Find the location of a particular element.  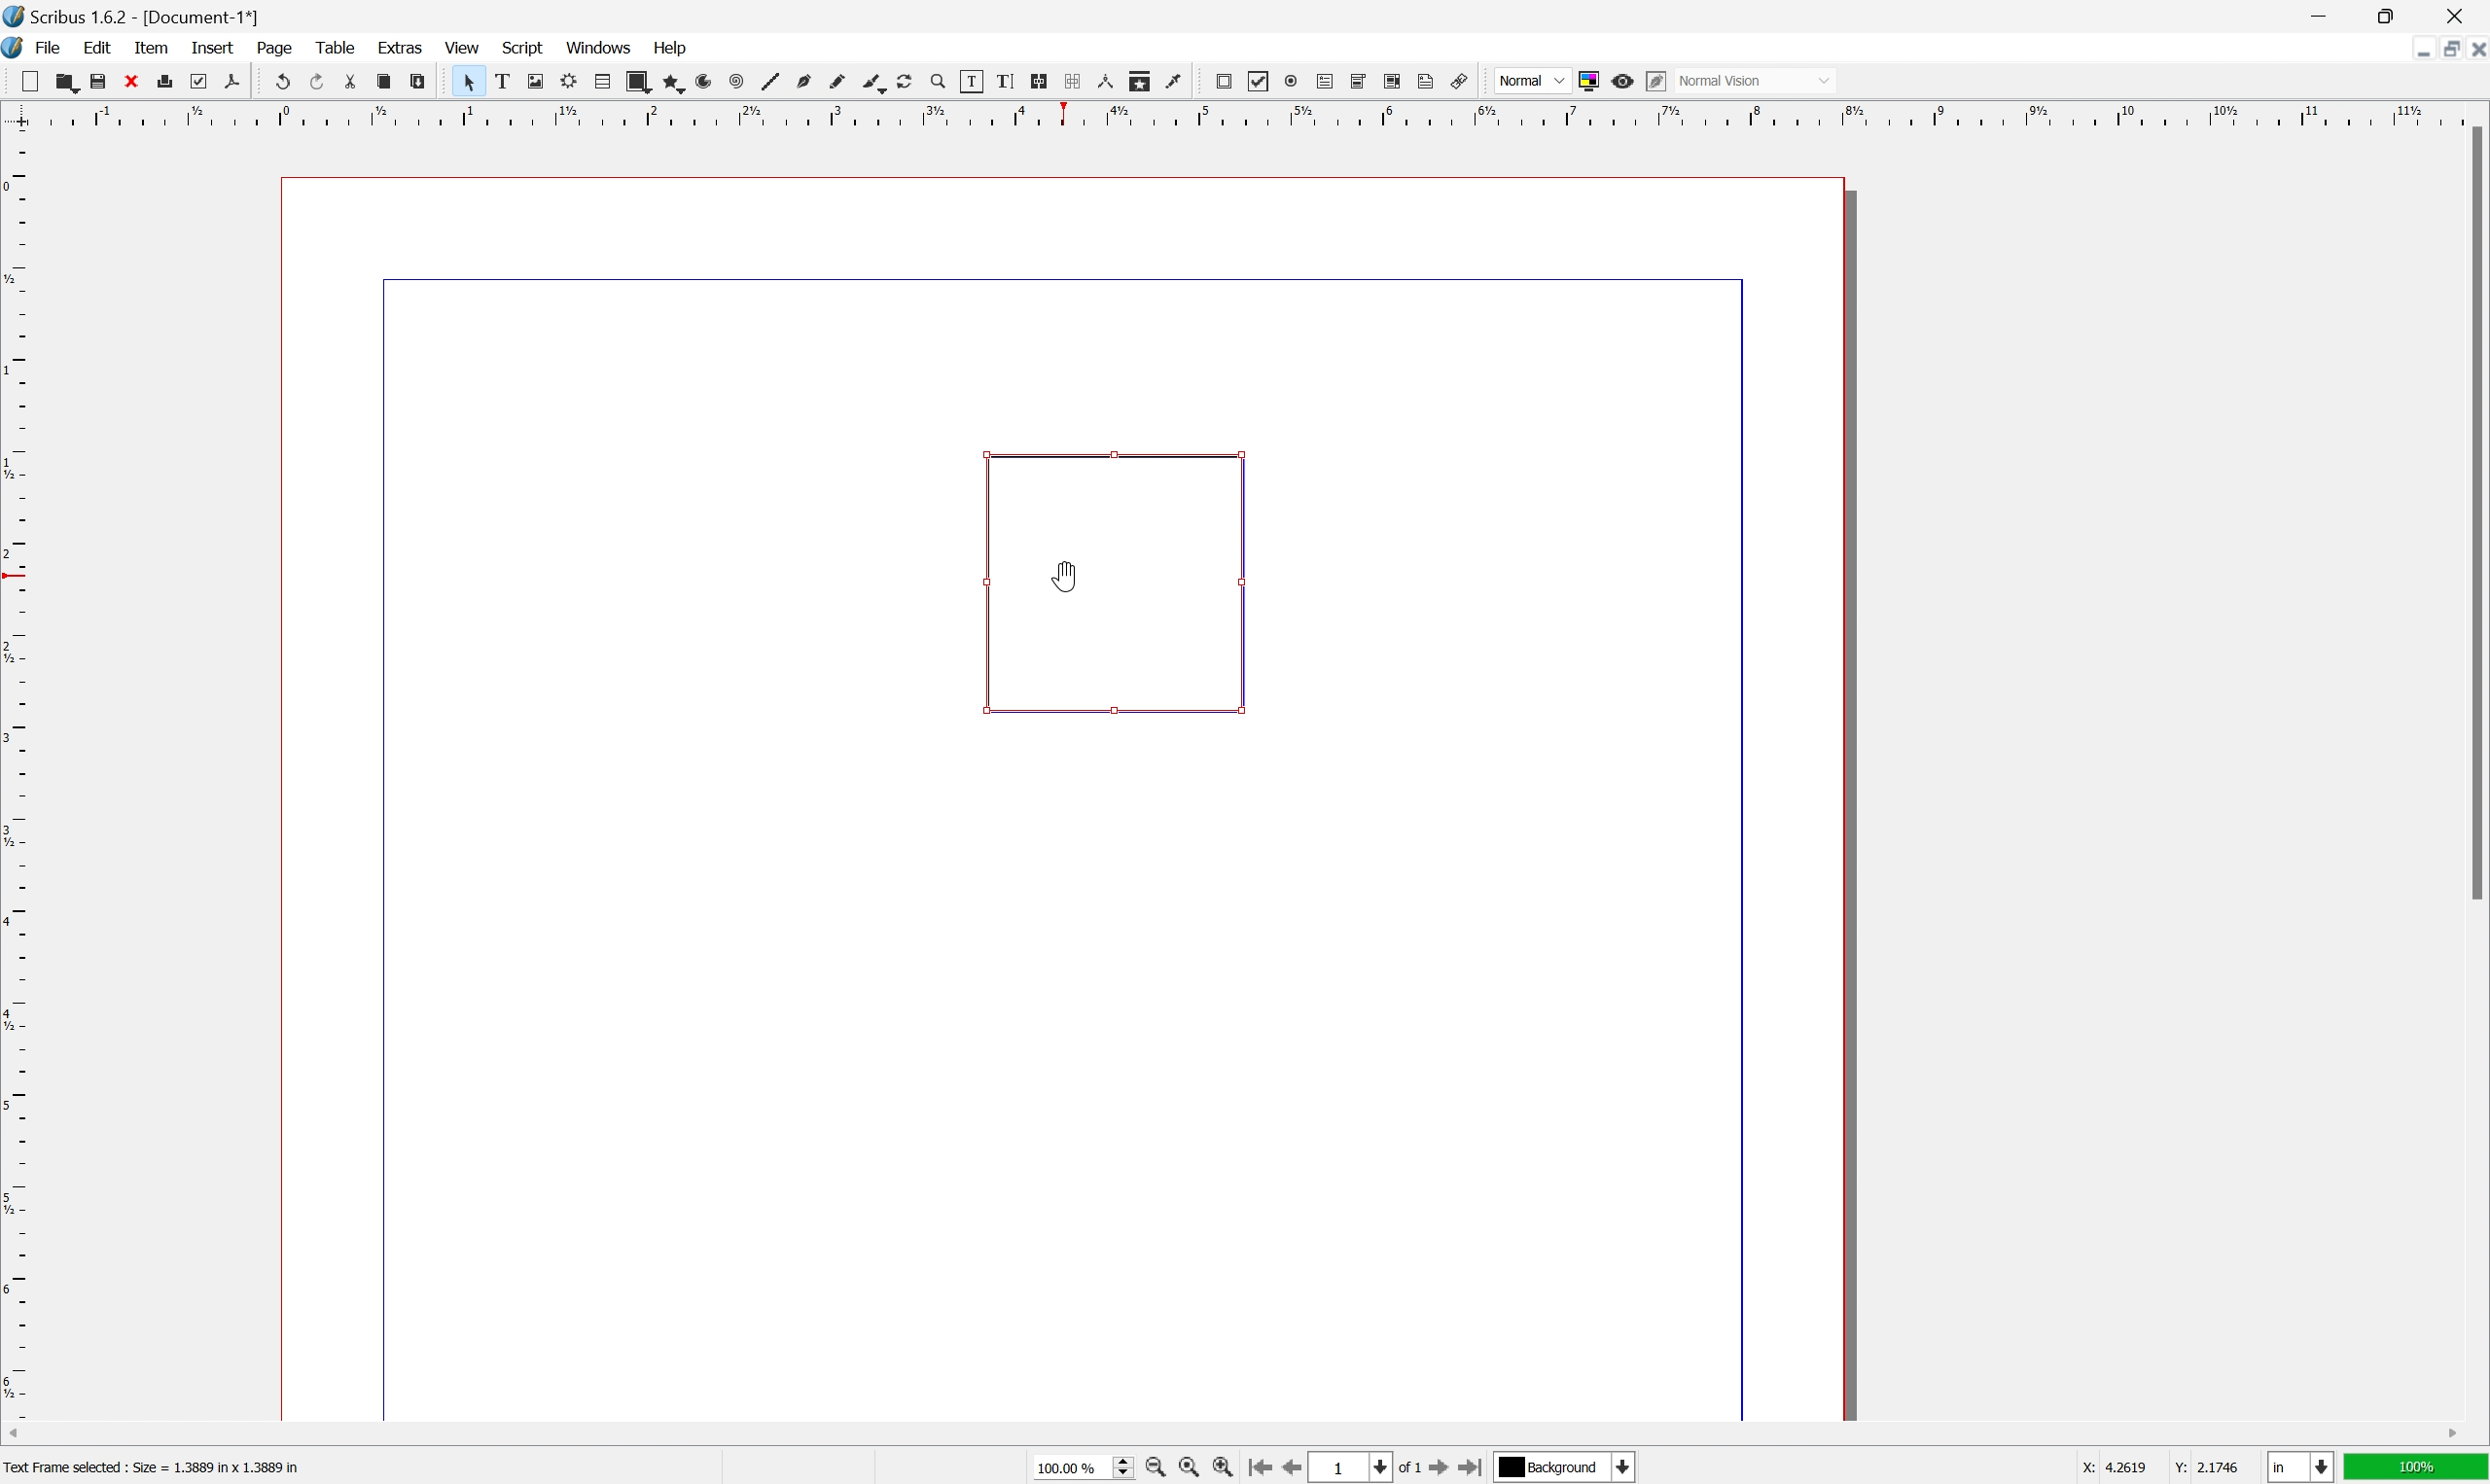

Text frame selected : size = 1.3889 in × 1.3889 in is located at coordinates (156, 1465).